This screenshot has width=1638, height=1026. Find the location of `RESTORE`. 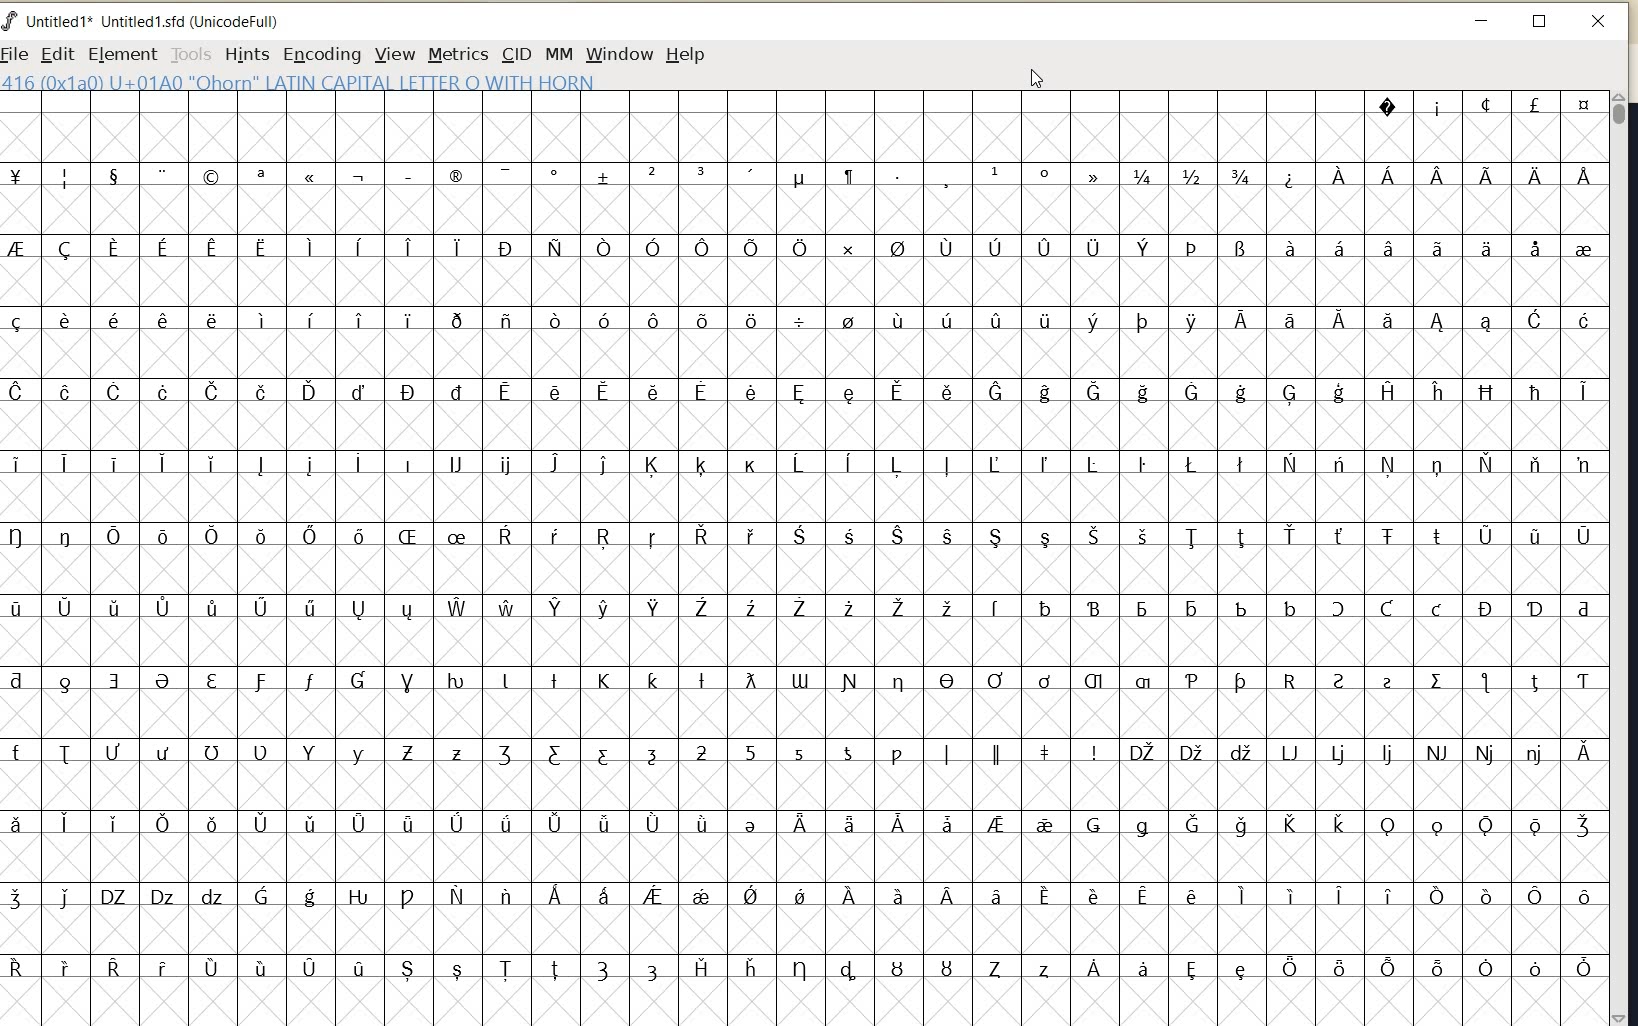

RESTORE is located at coordinates (1539, 22).